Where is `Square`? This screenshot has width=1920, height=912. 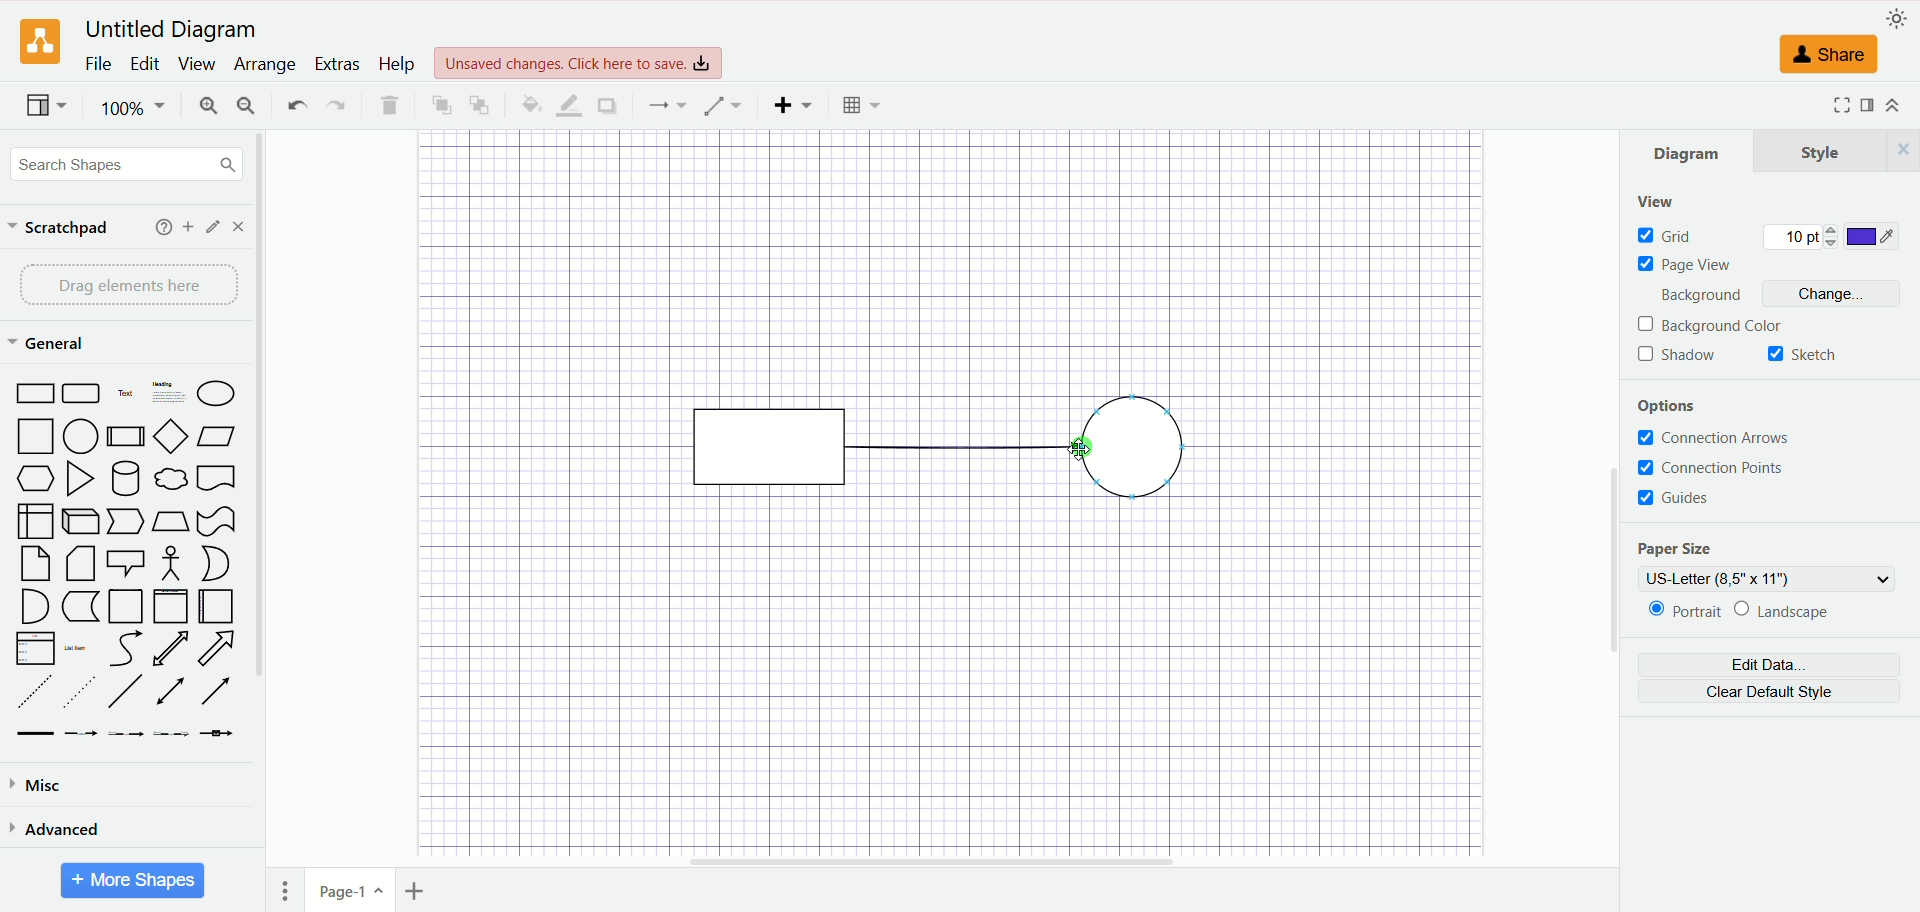 Square is located at coordinates (36, 438).